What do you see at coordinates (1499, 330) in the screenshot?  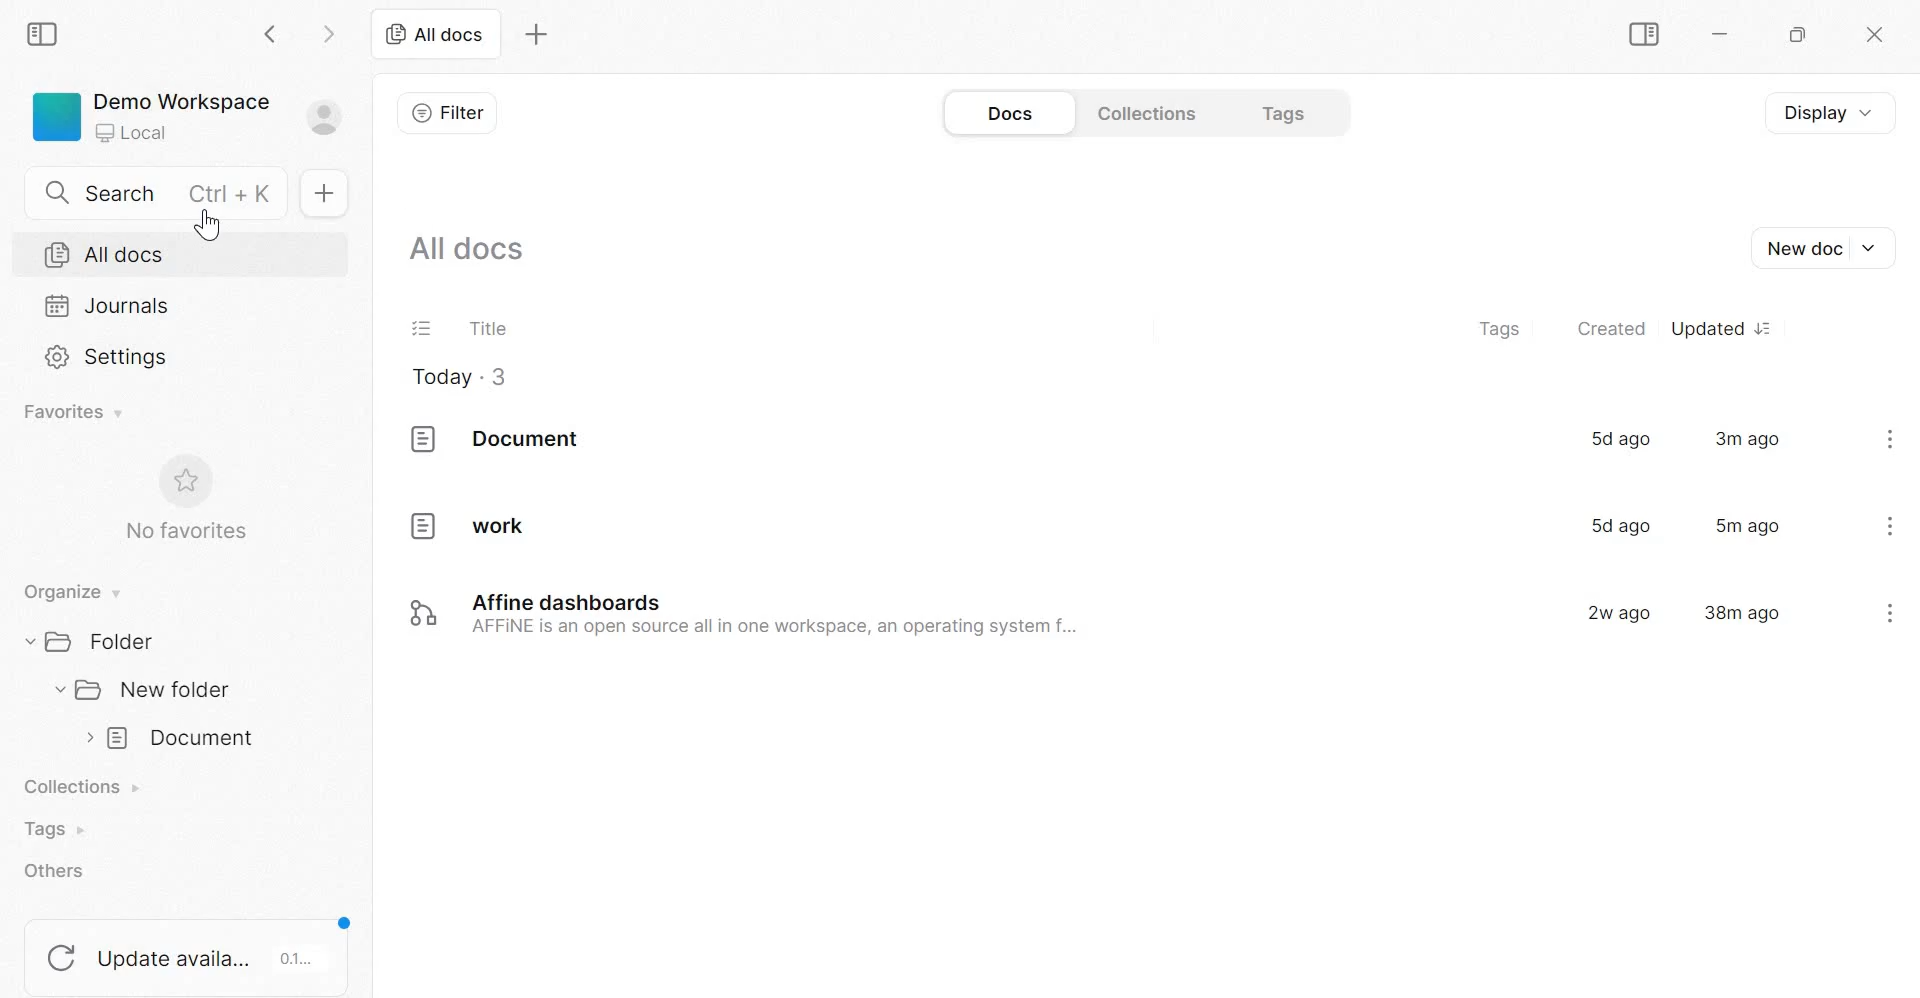 I see `Tags` at bounding box center [1499, 330].